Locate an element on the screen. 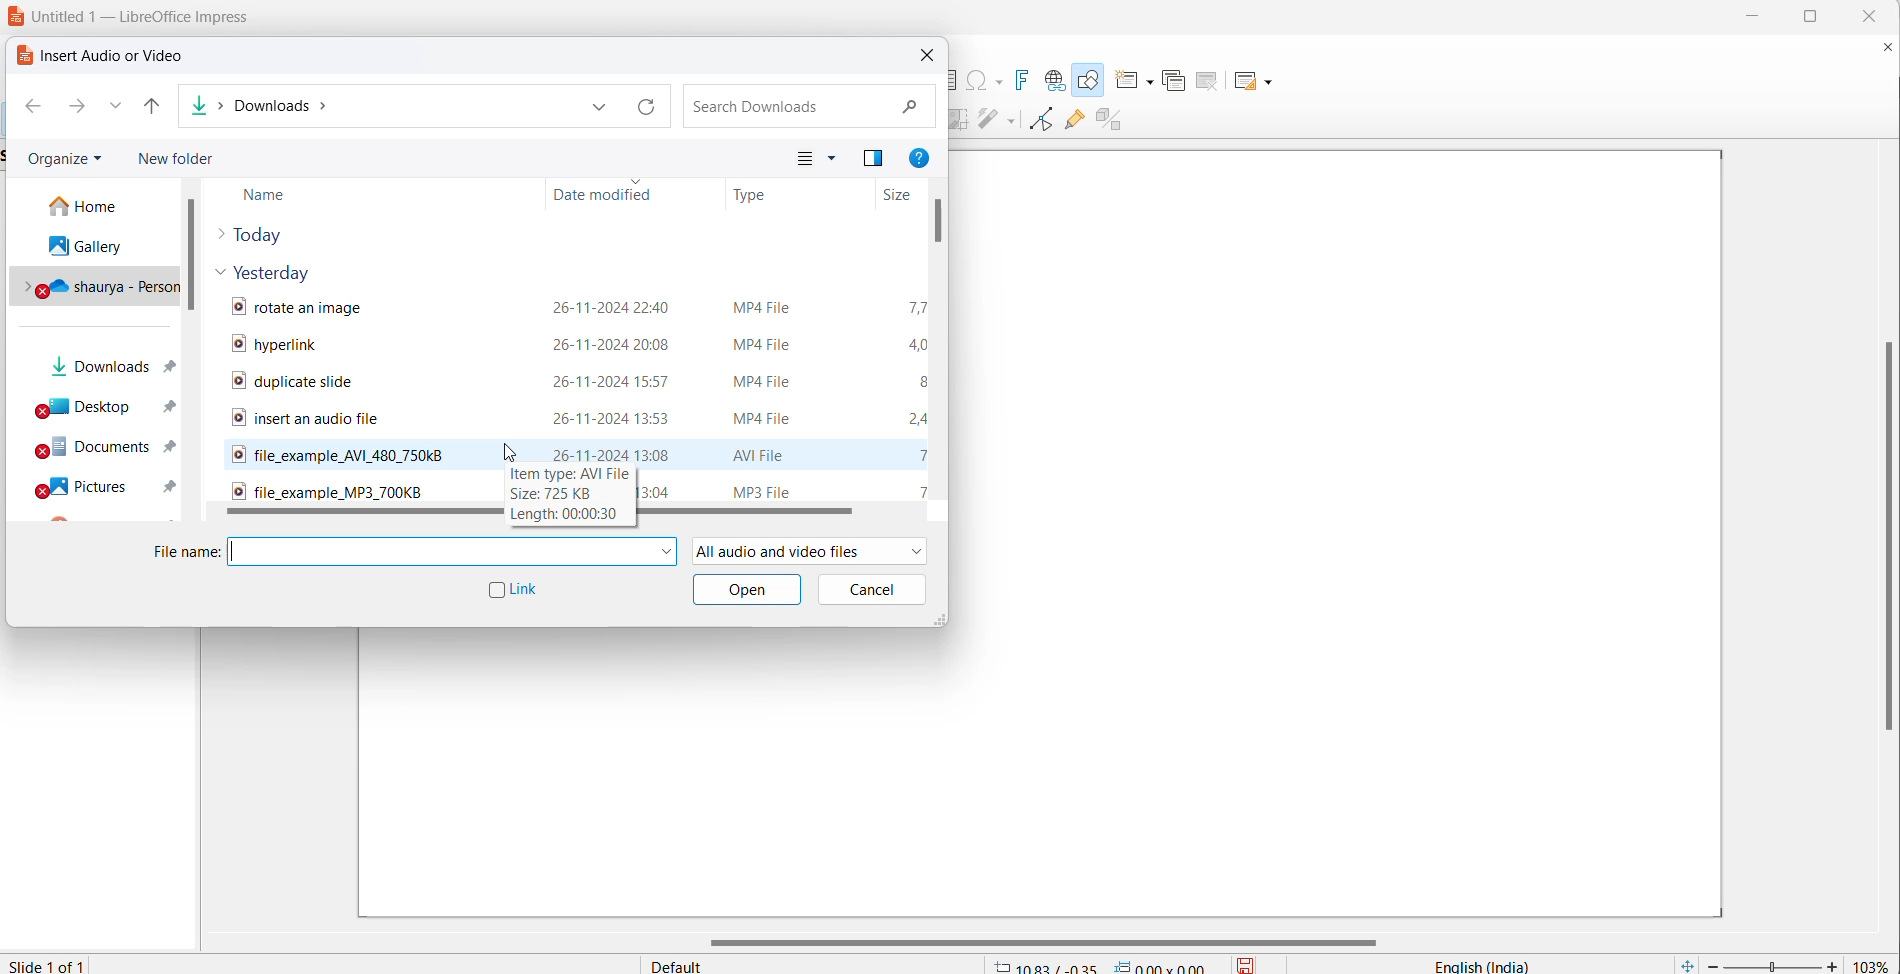  organize options is located at coordinates (108, 160).